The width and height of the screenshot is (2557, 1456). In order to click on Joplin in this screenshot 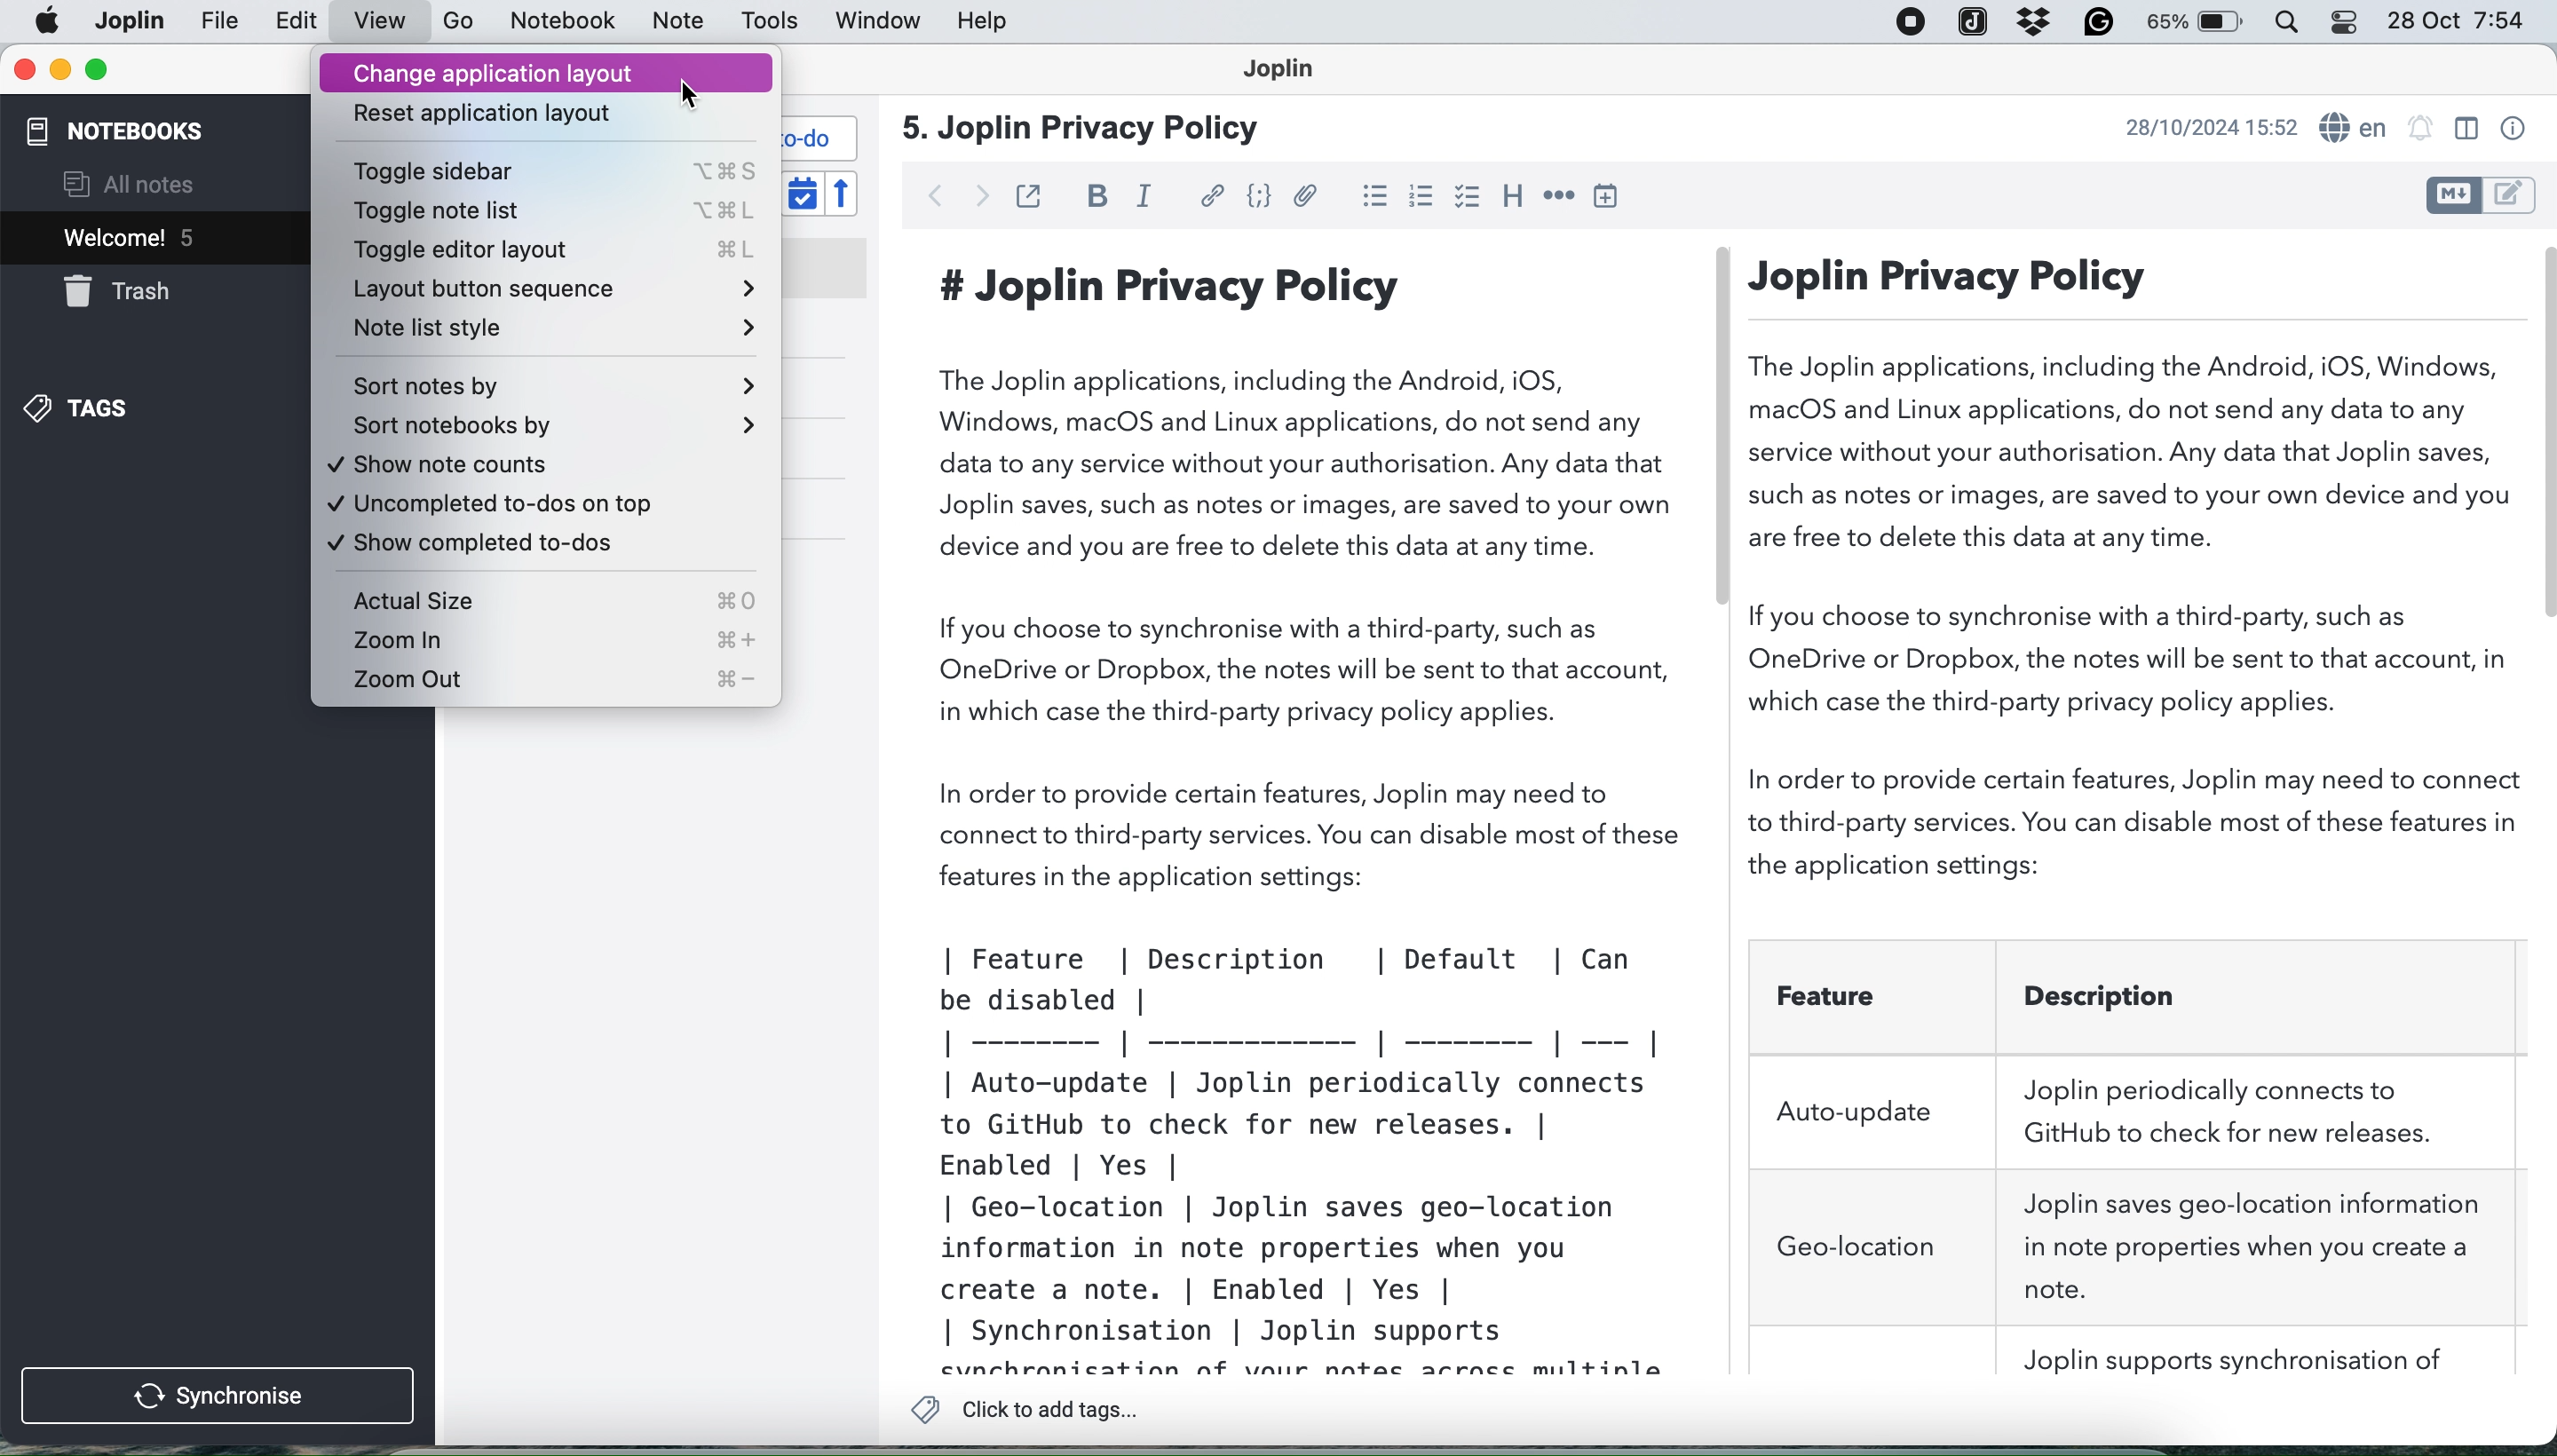, I will do `click(1291, 72)`.